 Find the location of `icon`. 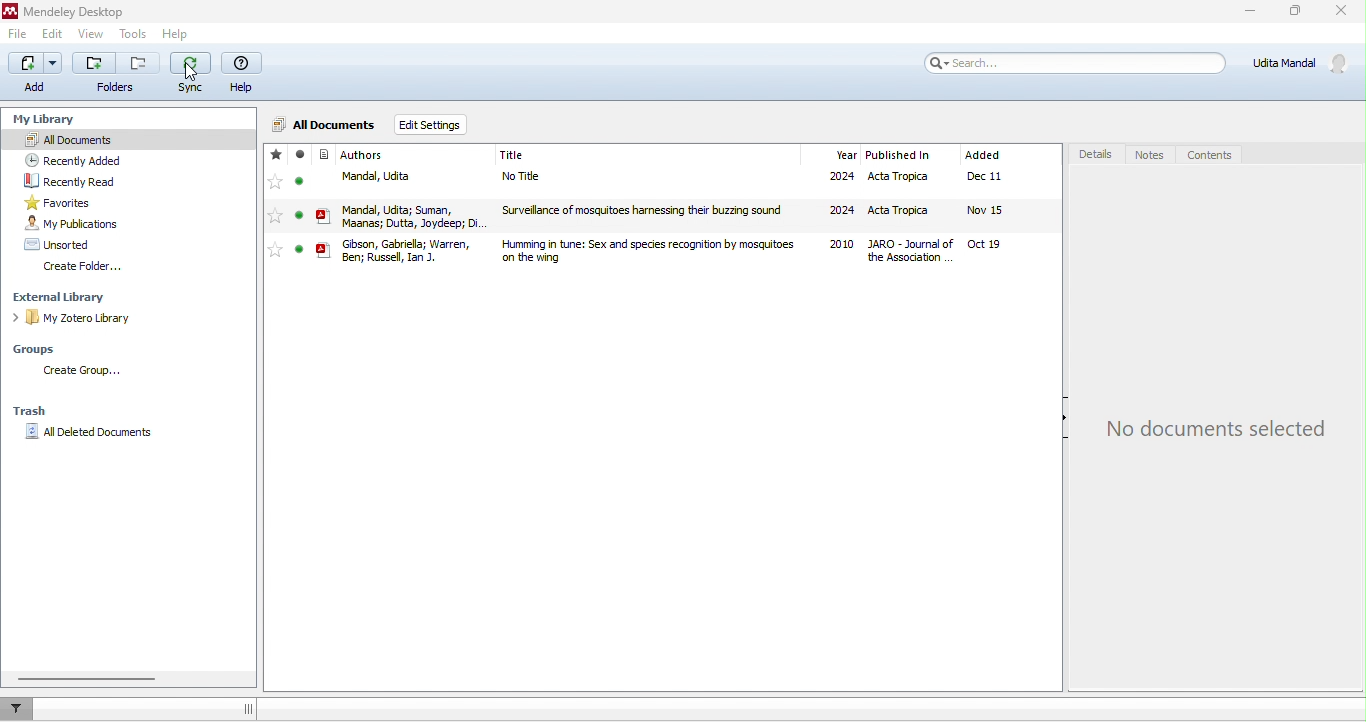

icon is located at coordinates (326, 154).